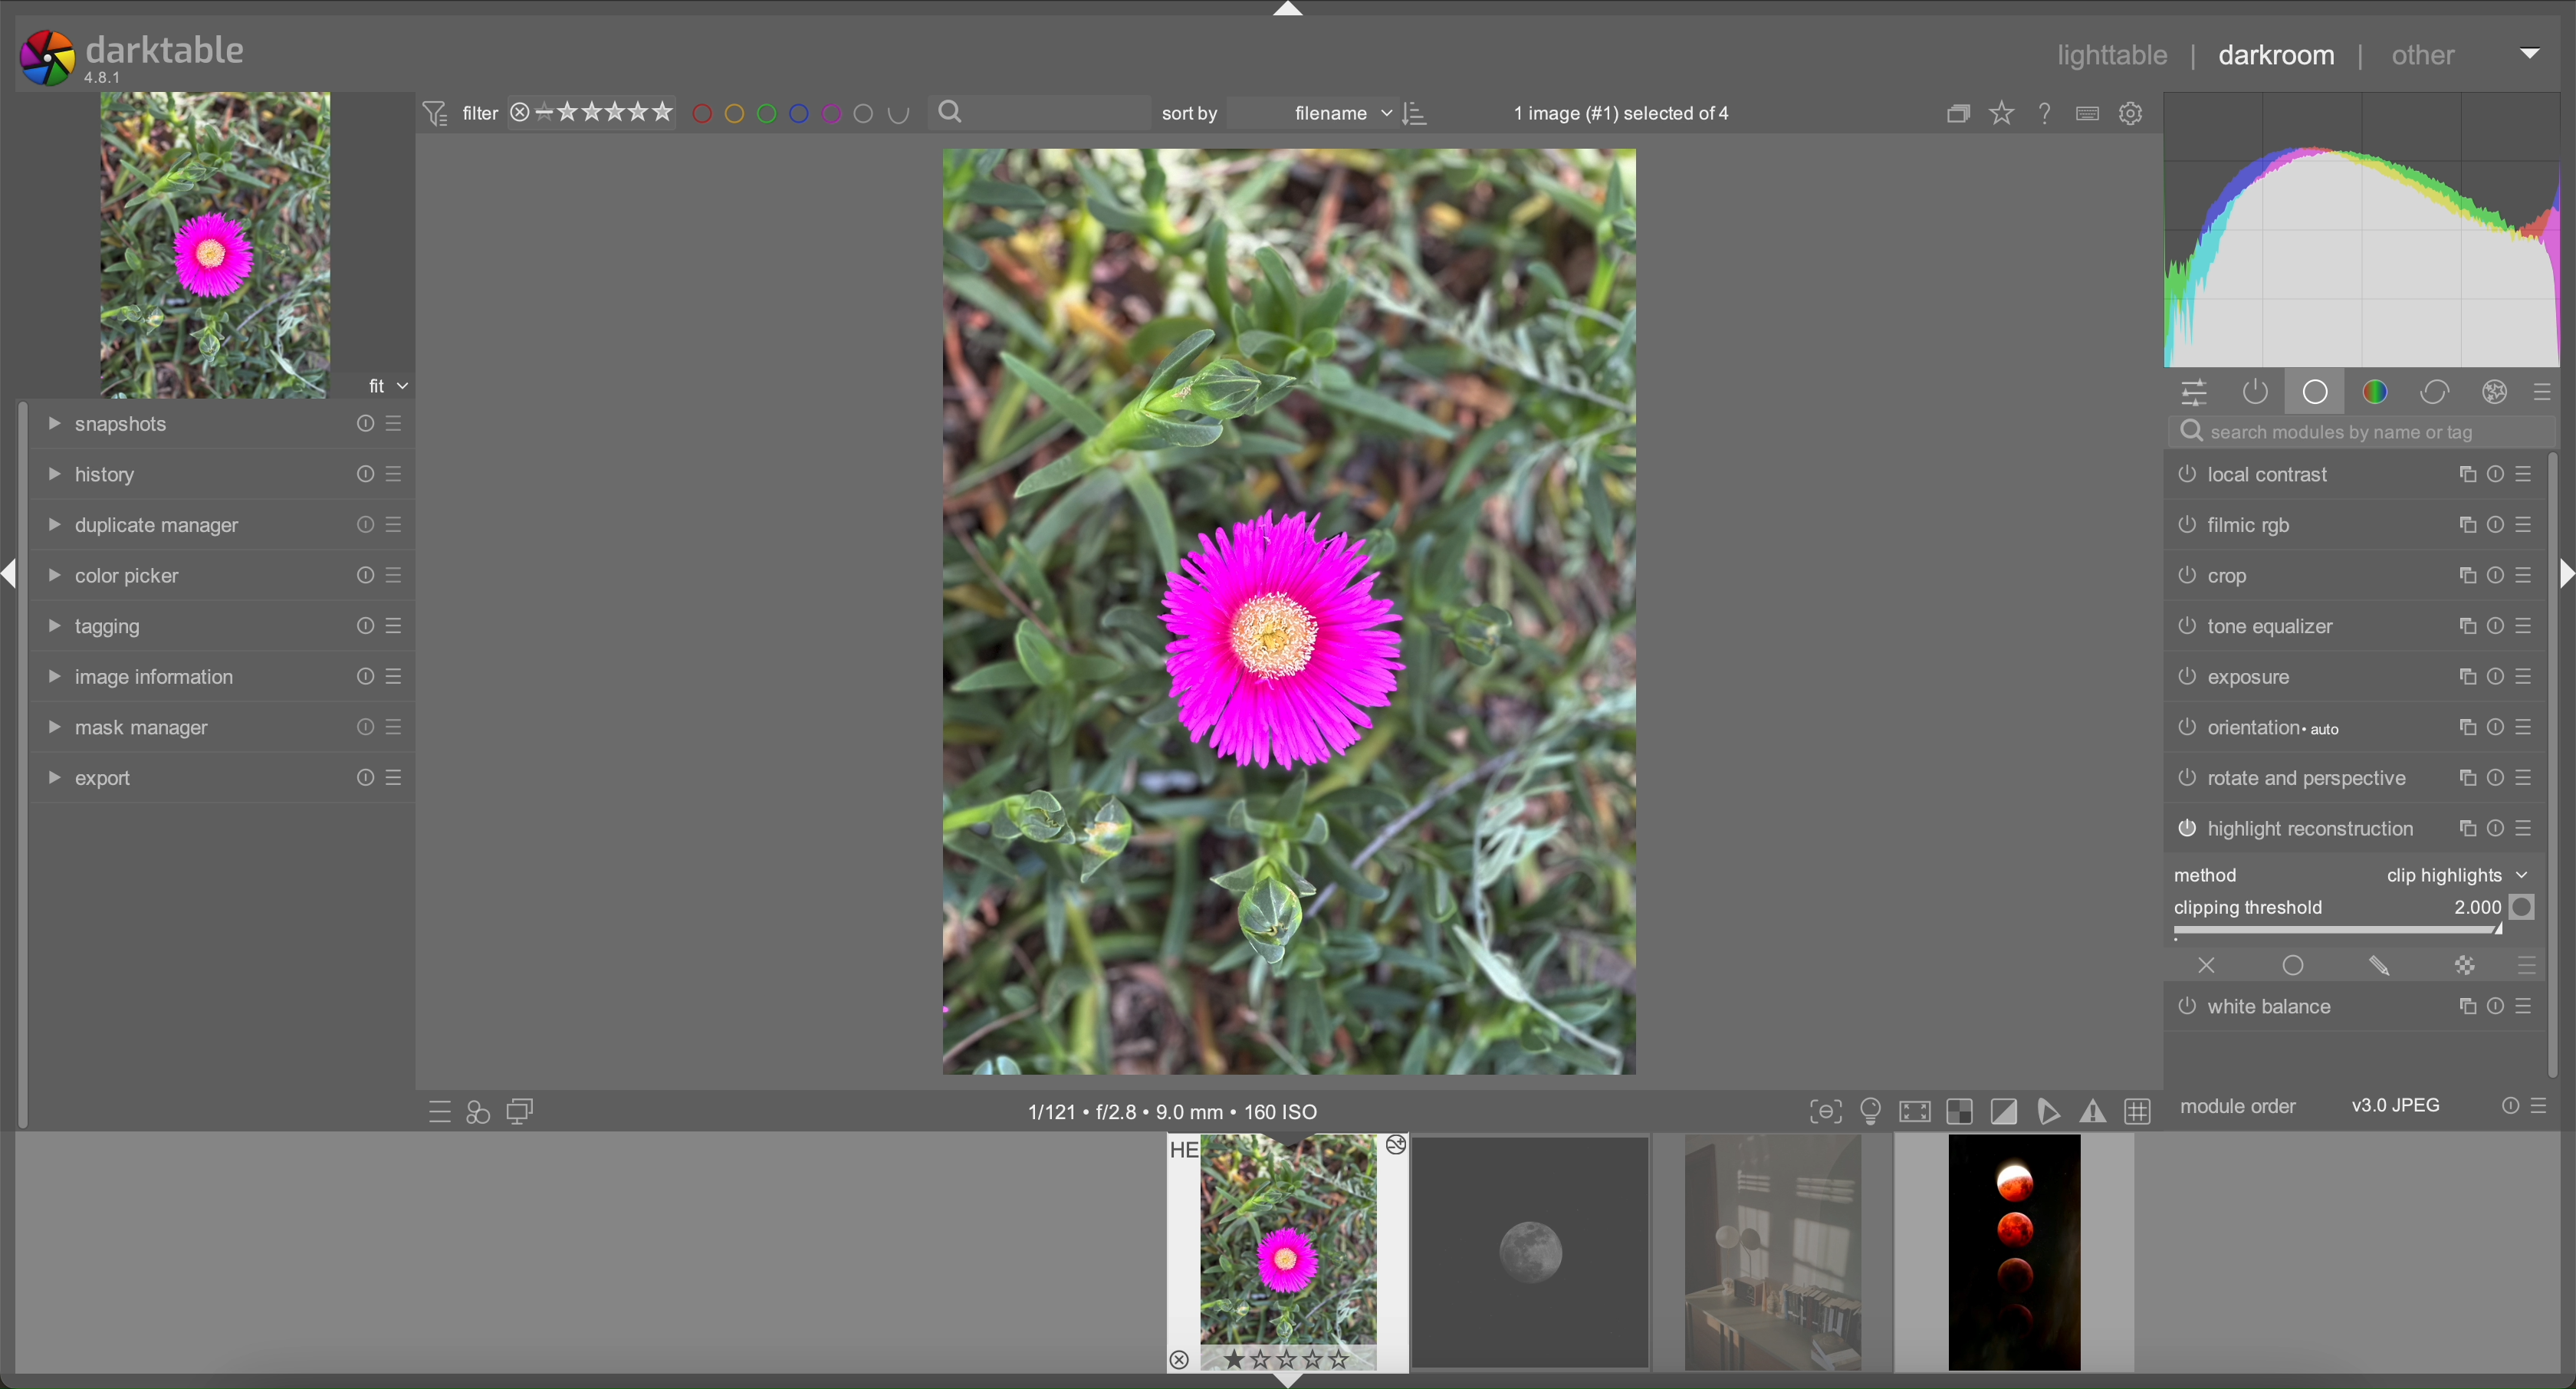  I want to click on lighttable, so click(2114, 55).